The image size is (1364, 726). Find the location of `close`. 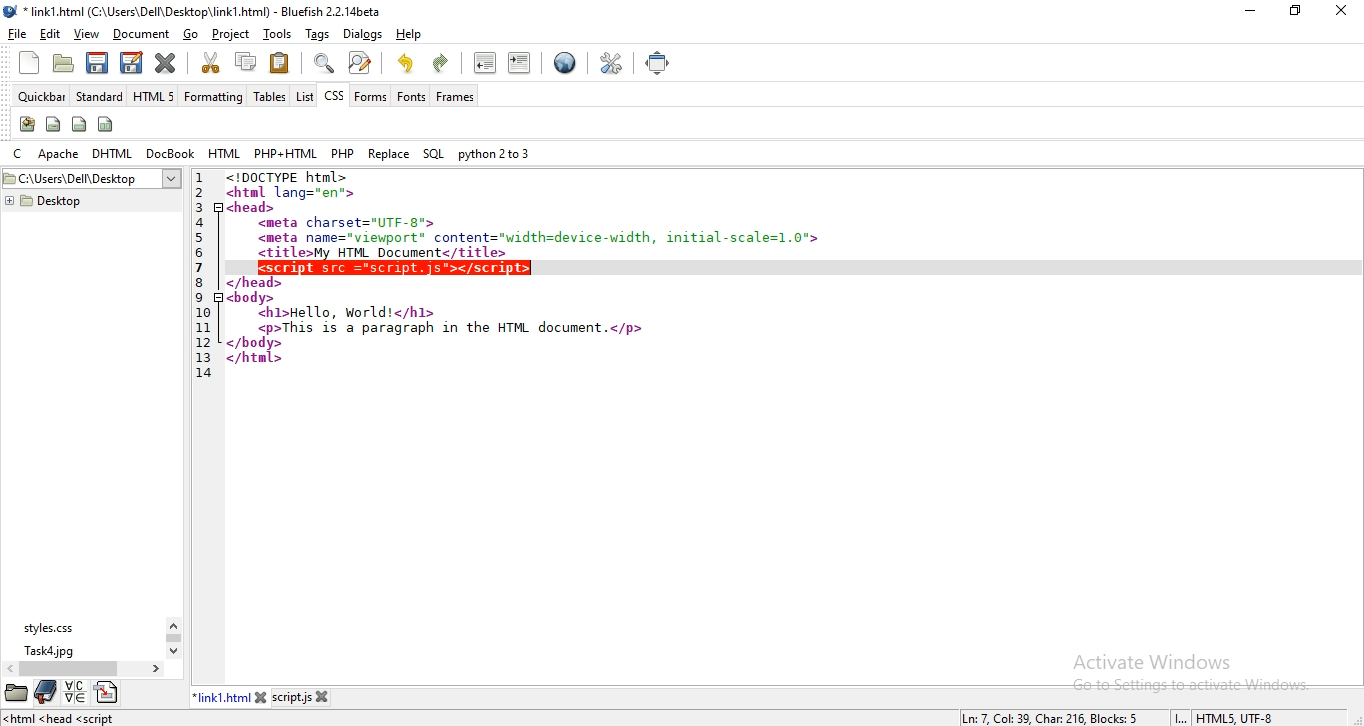

close is located at coordinates (324, 697).